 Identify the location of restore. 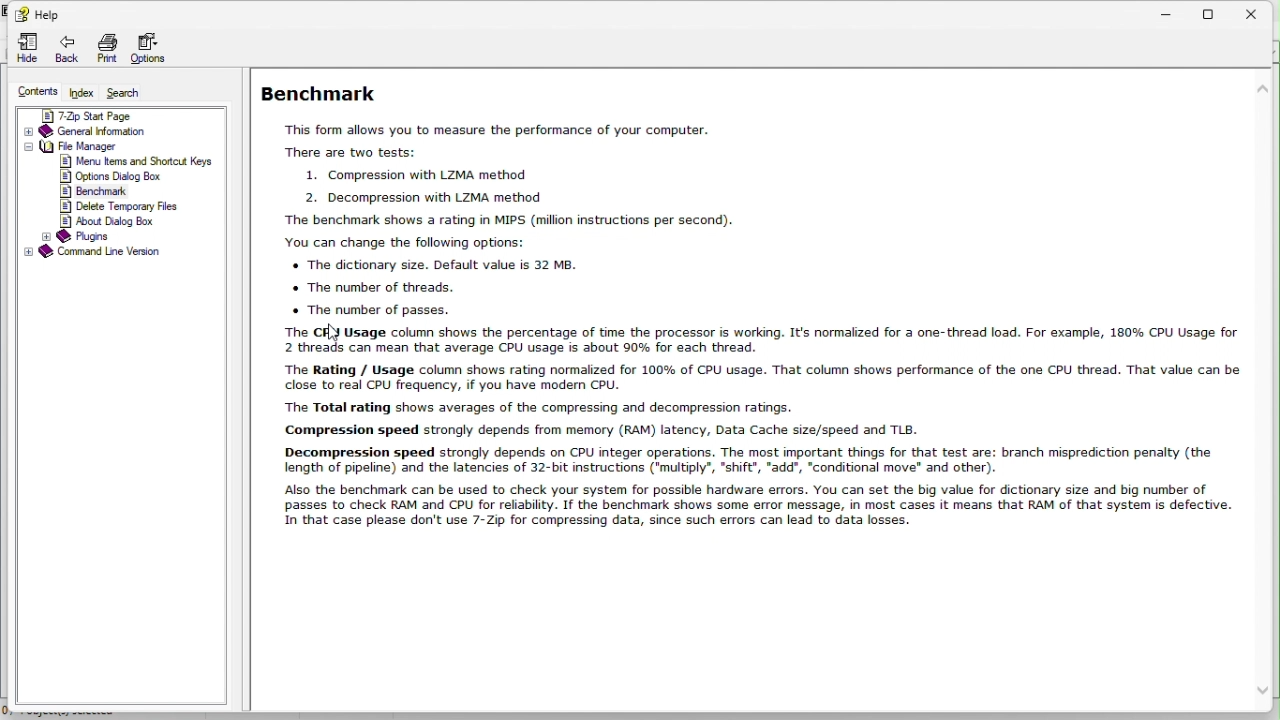
(1213, 12).